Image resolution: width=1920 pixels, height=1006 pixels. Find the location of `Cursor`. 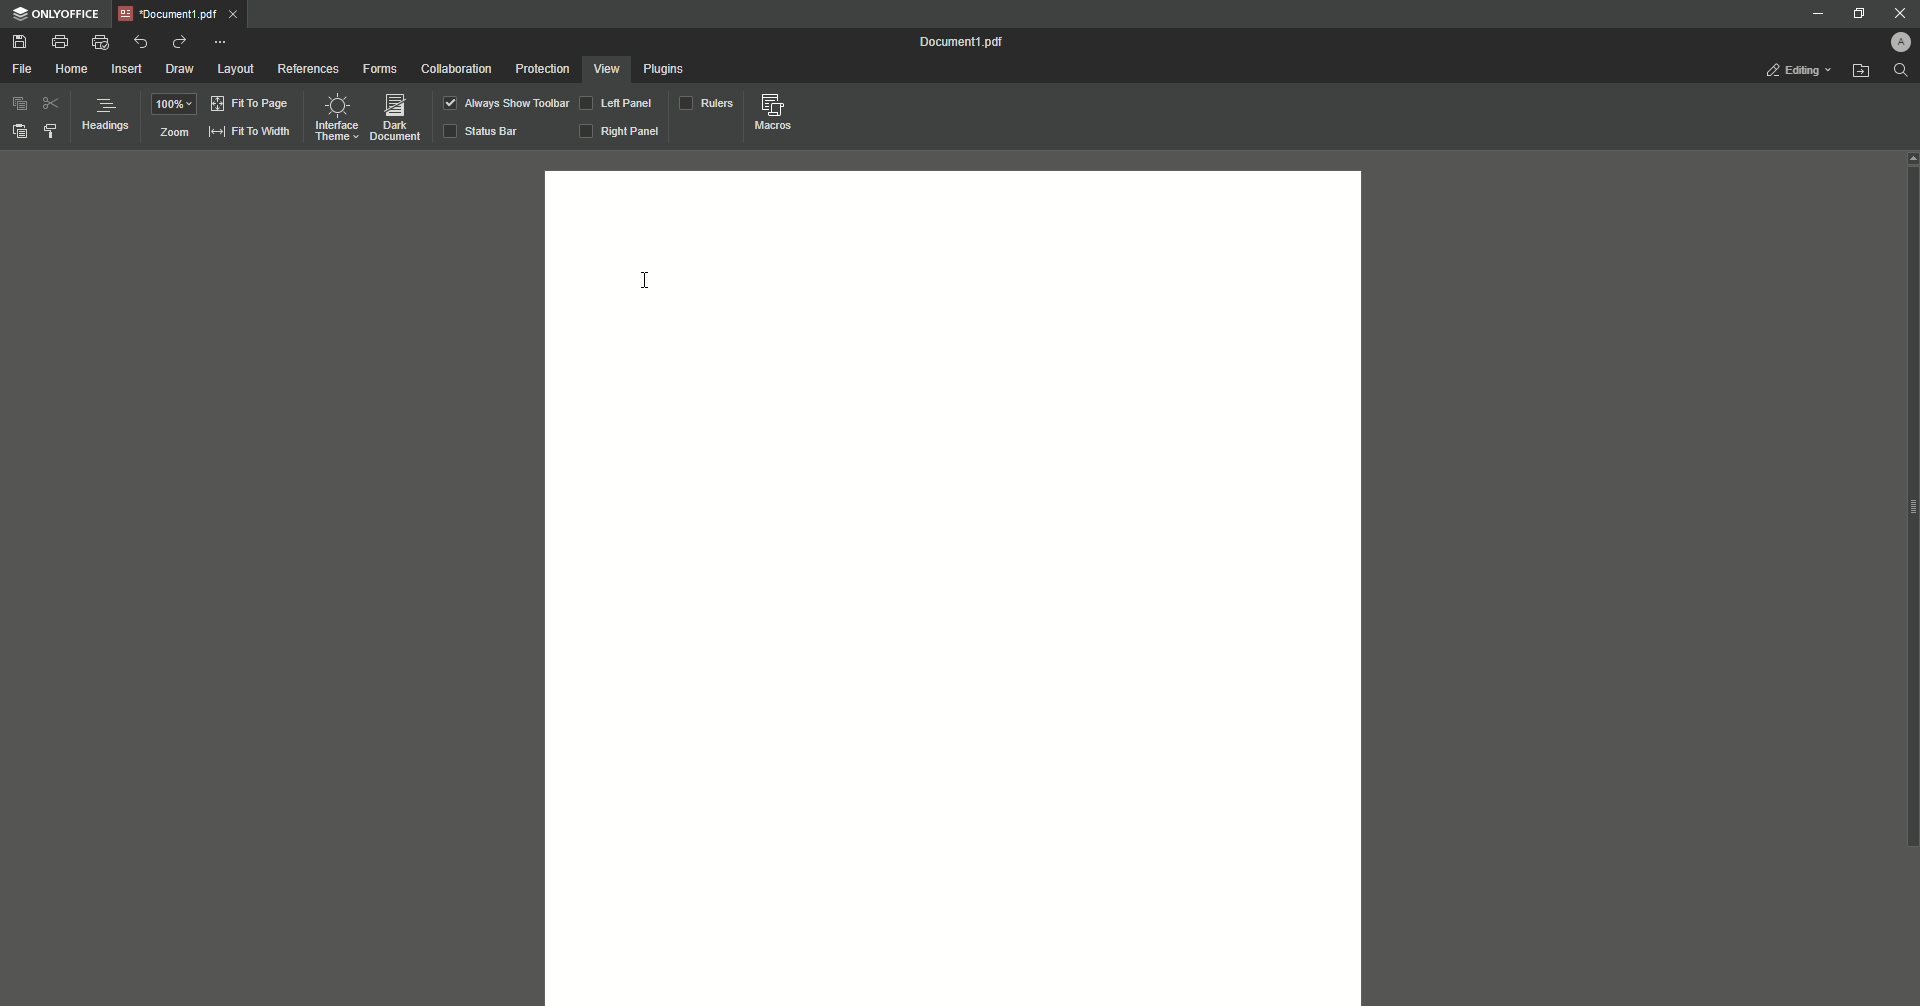

Cursor is located at coordinates (648, 281).